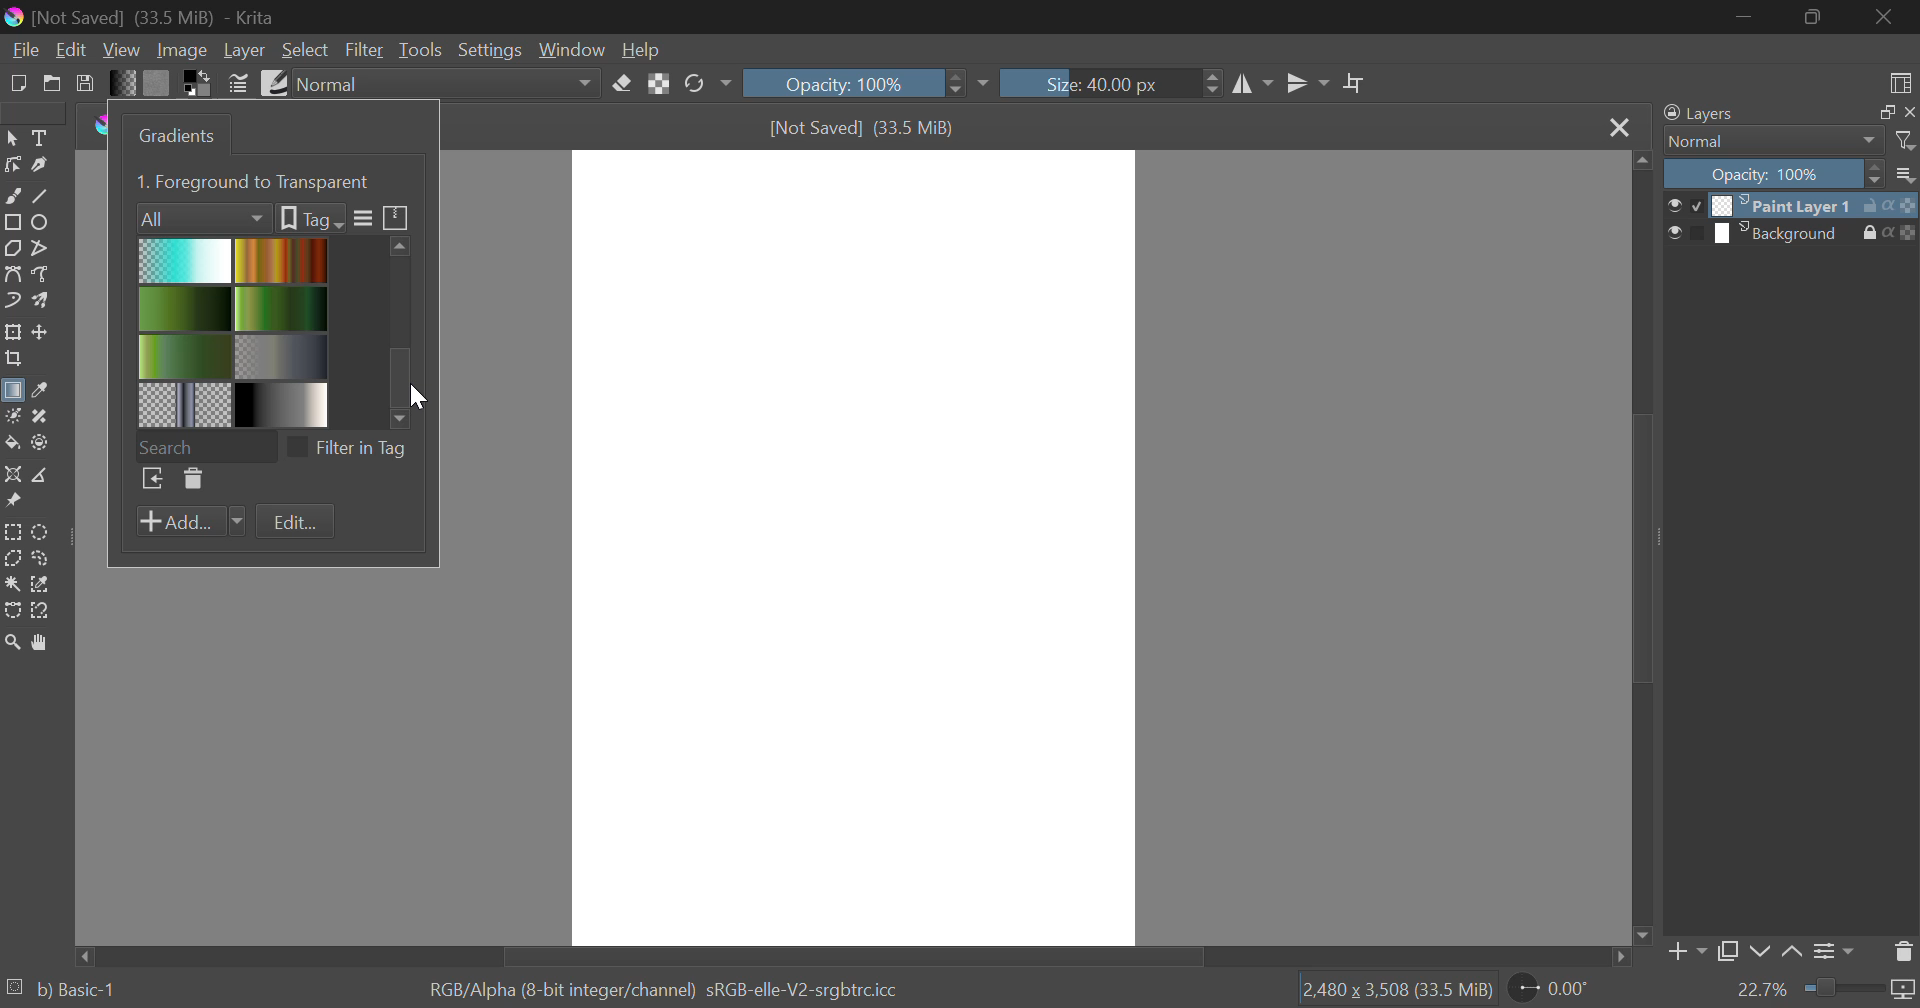  What do you see at coordinates (1793, 953) in the screenshot?
I see `Move Layer Up` at bounding box center [1793, 953].